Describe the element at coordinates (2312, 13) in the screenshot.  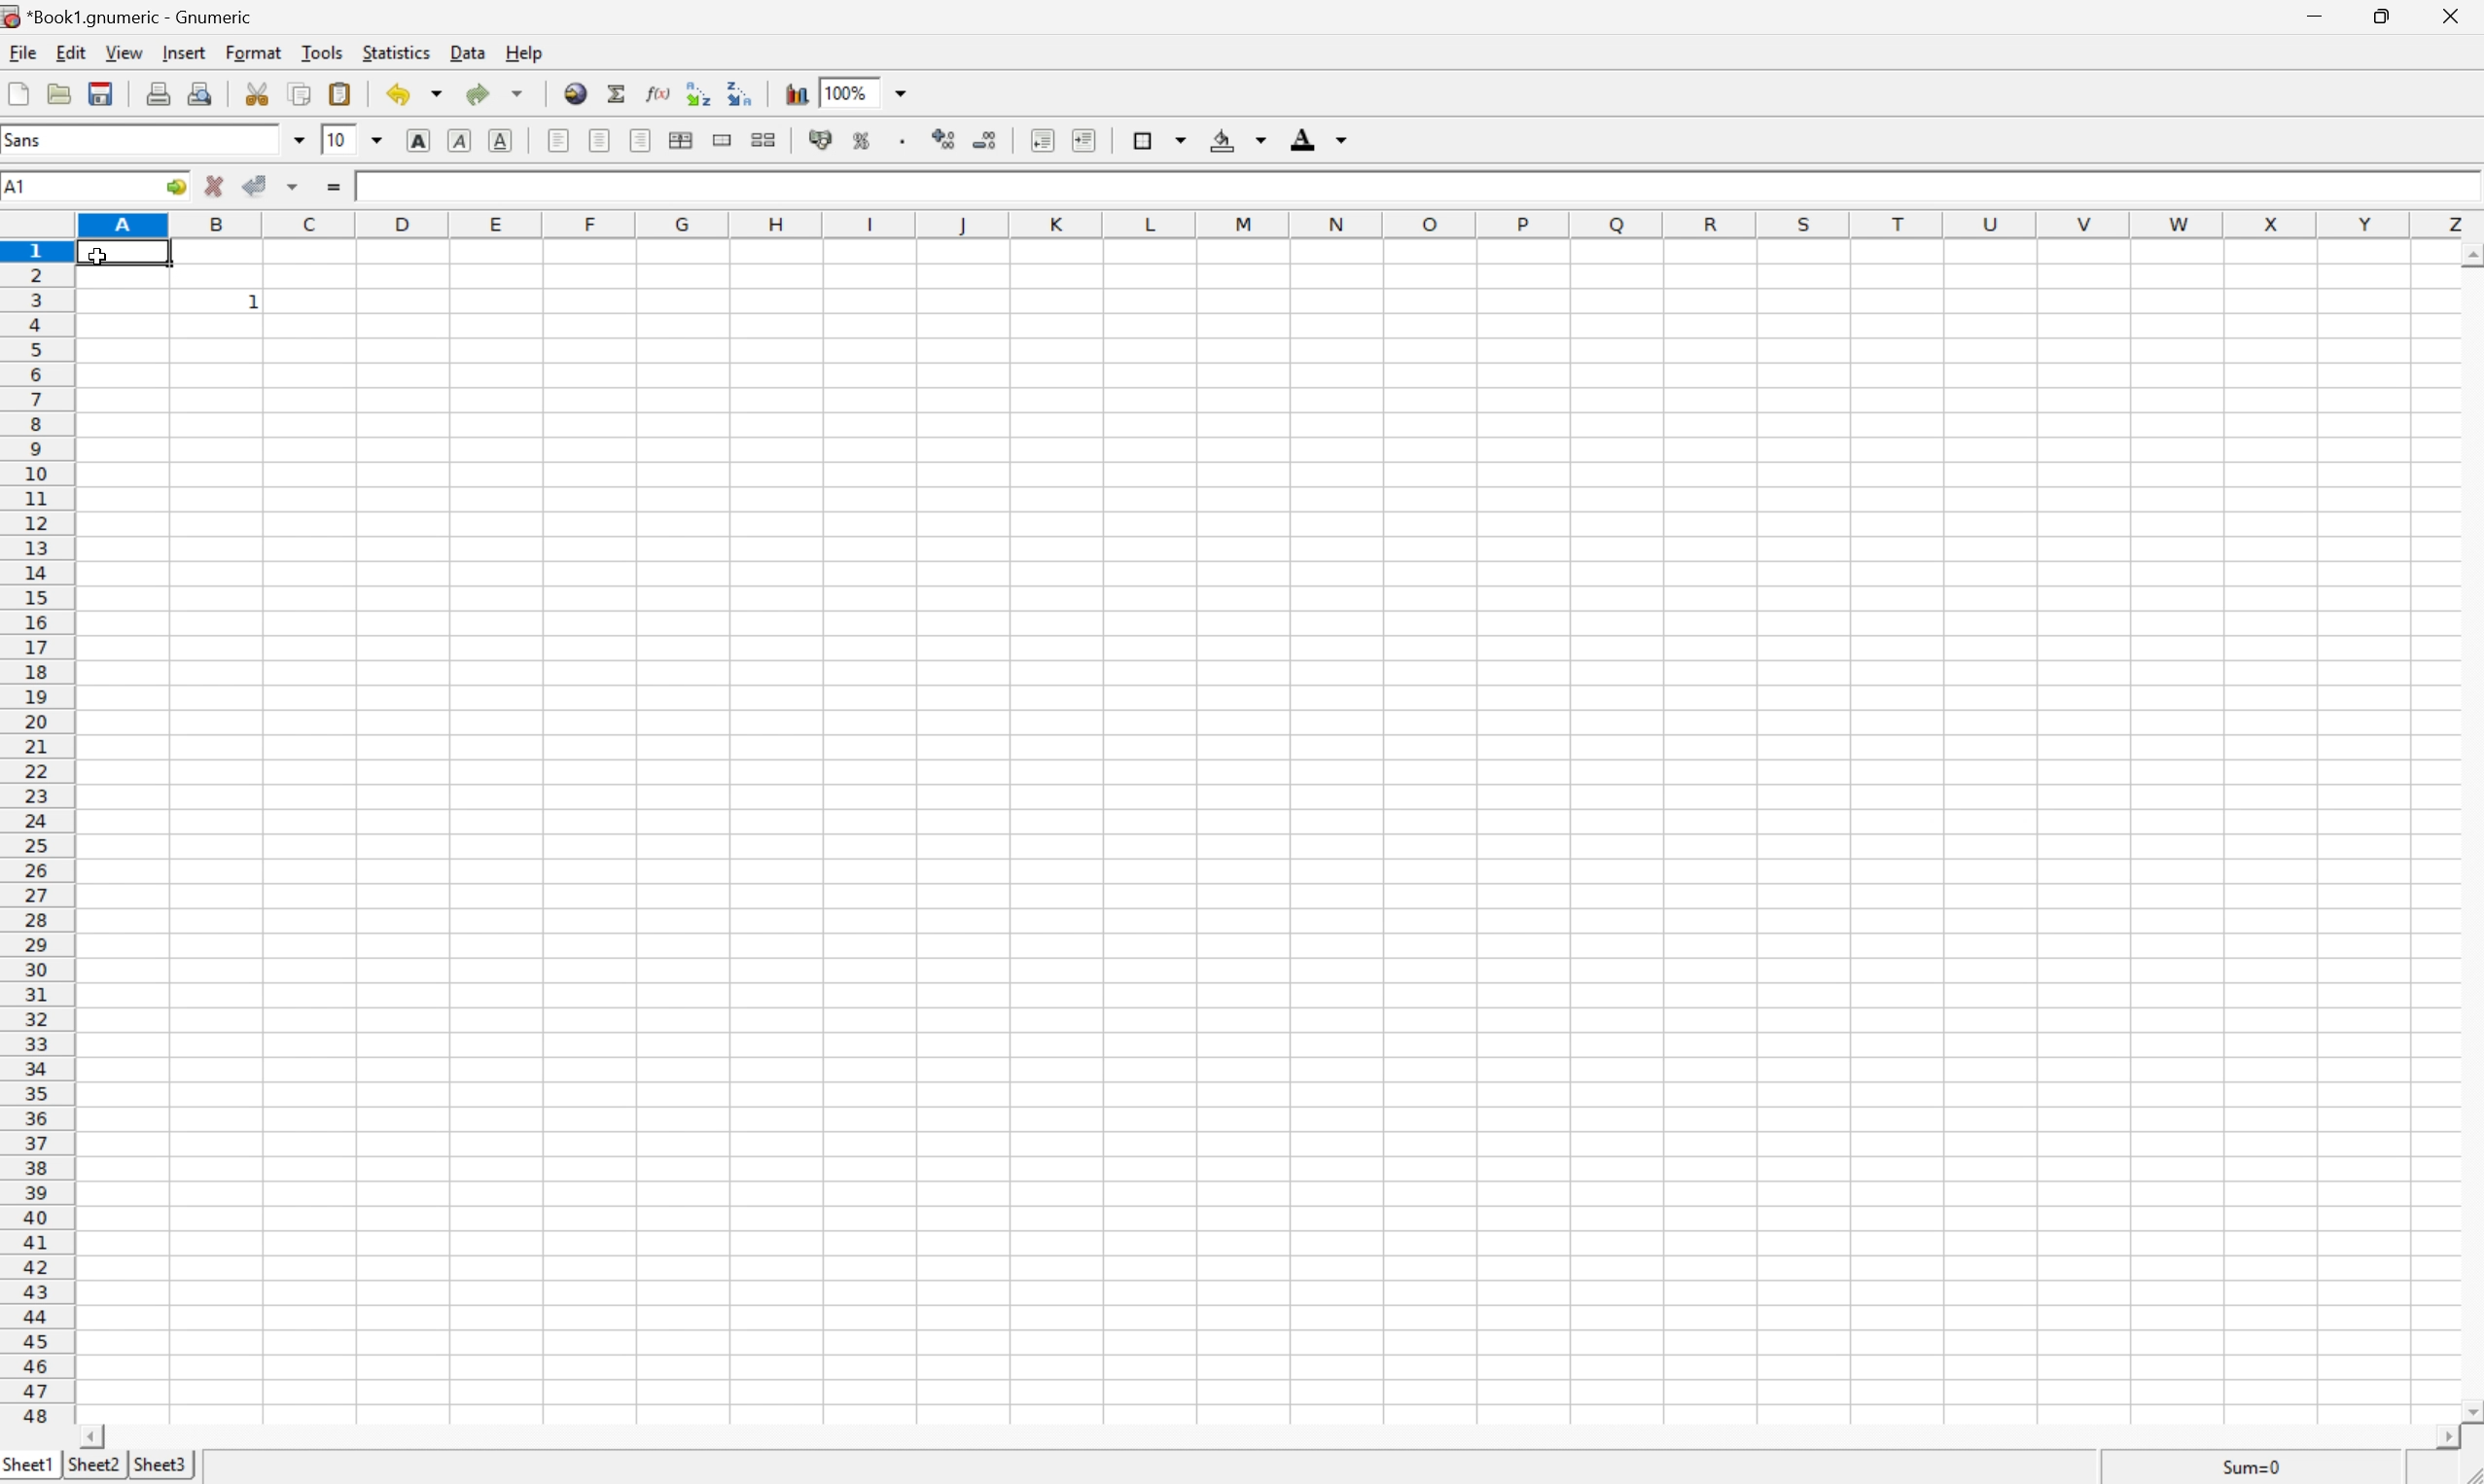
I see `minimize` at that location.